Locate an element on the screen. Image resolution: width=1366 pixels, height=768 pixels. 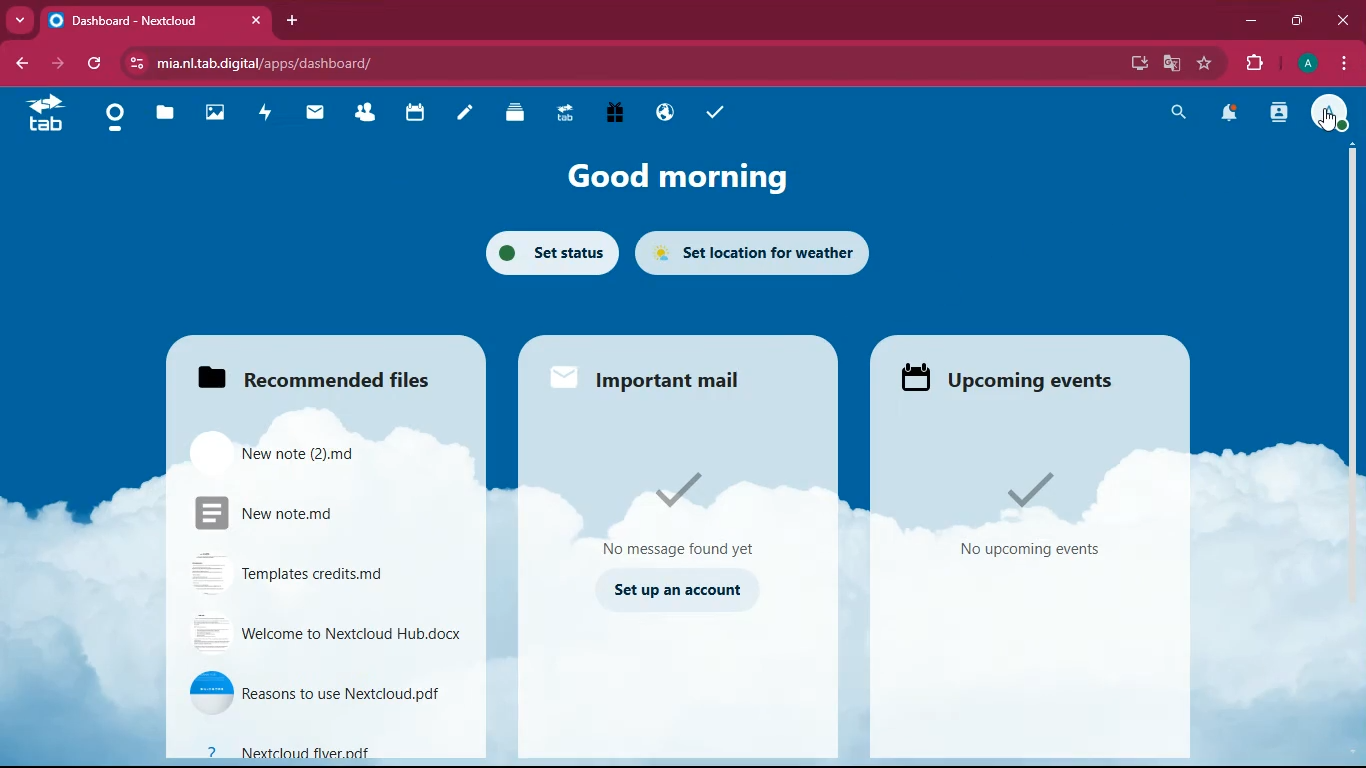
scroll bar is located at coordinates (1354, 324).